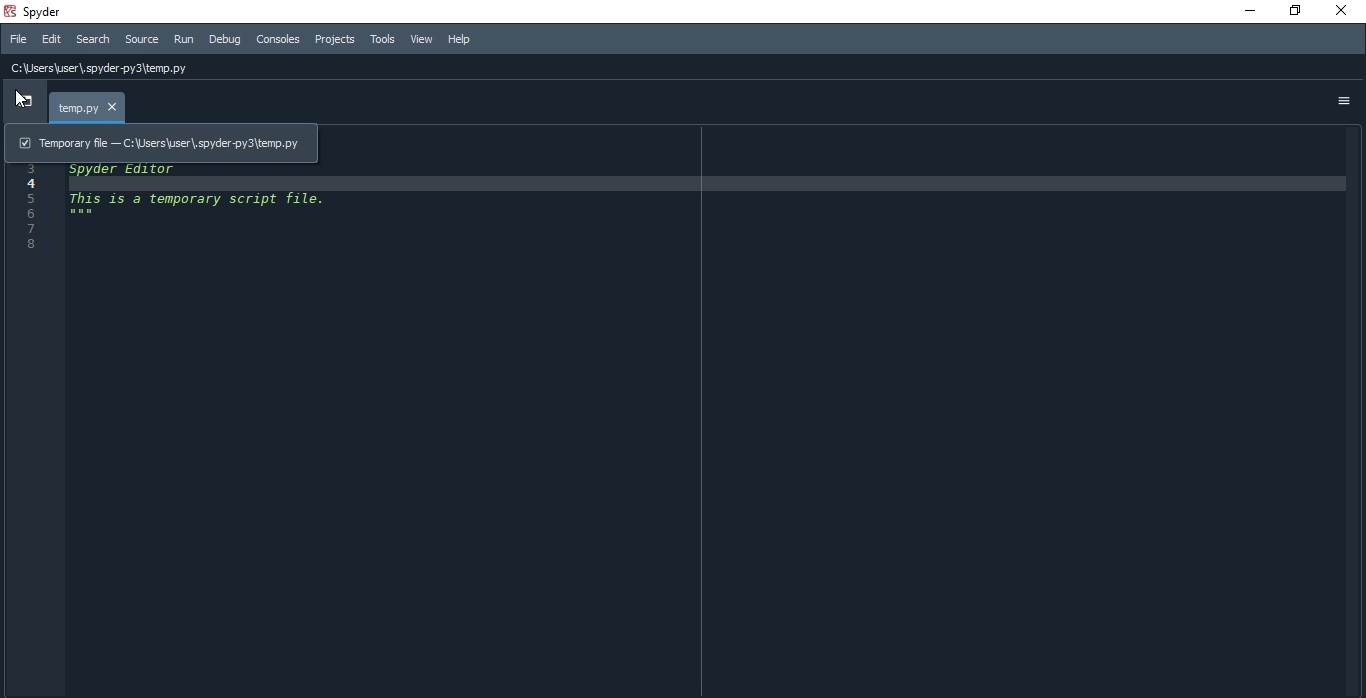 The image size is (1366, 698). What do you see at coordinates (33, 229) in the screenshot?
I see `7` at bounding box center [33, 229].